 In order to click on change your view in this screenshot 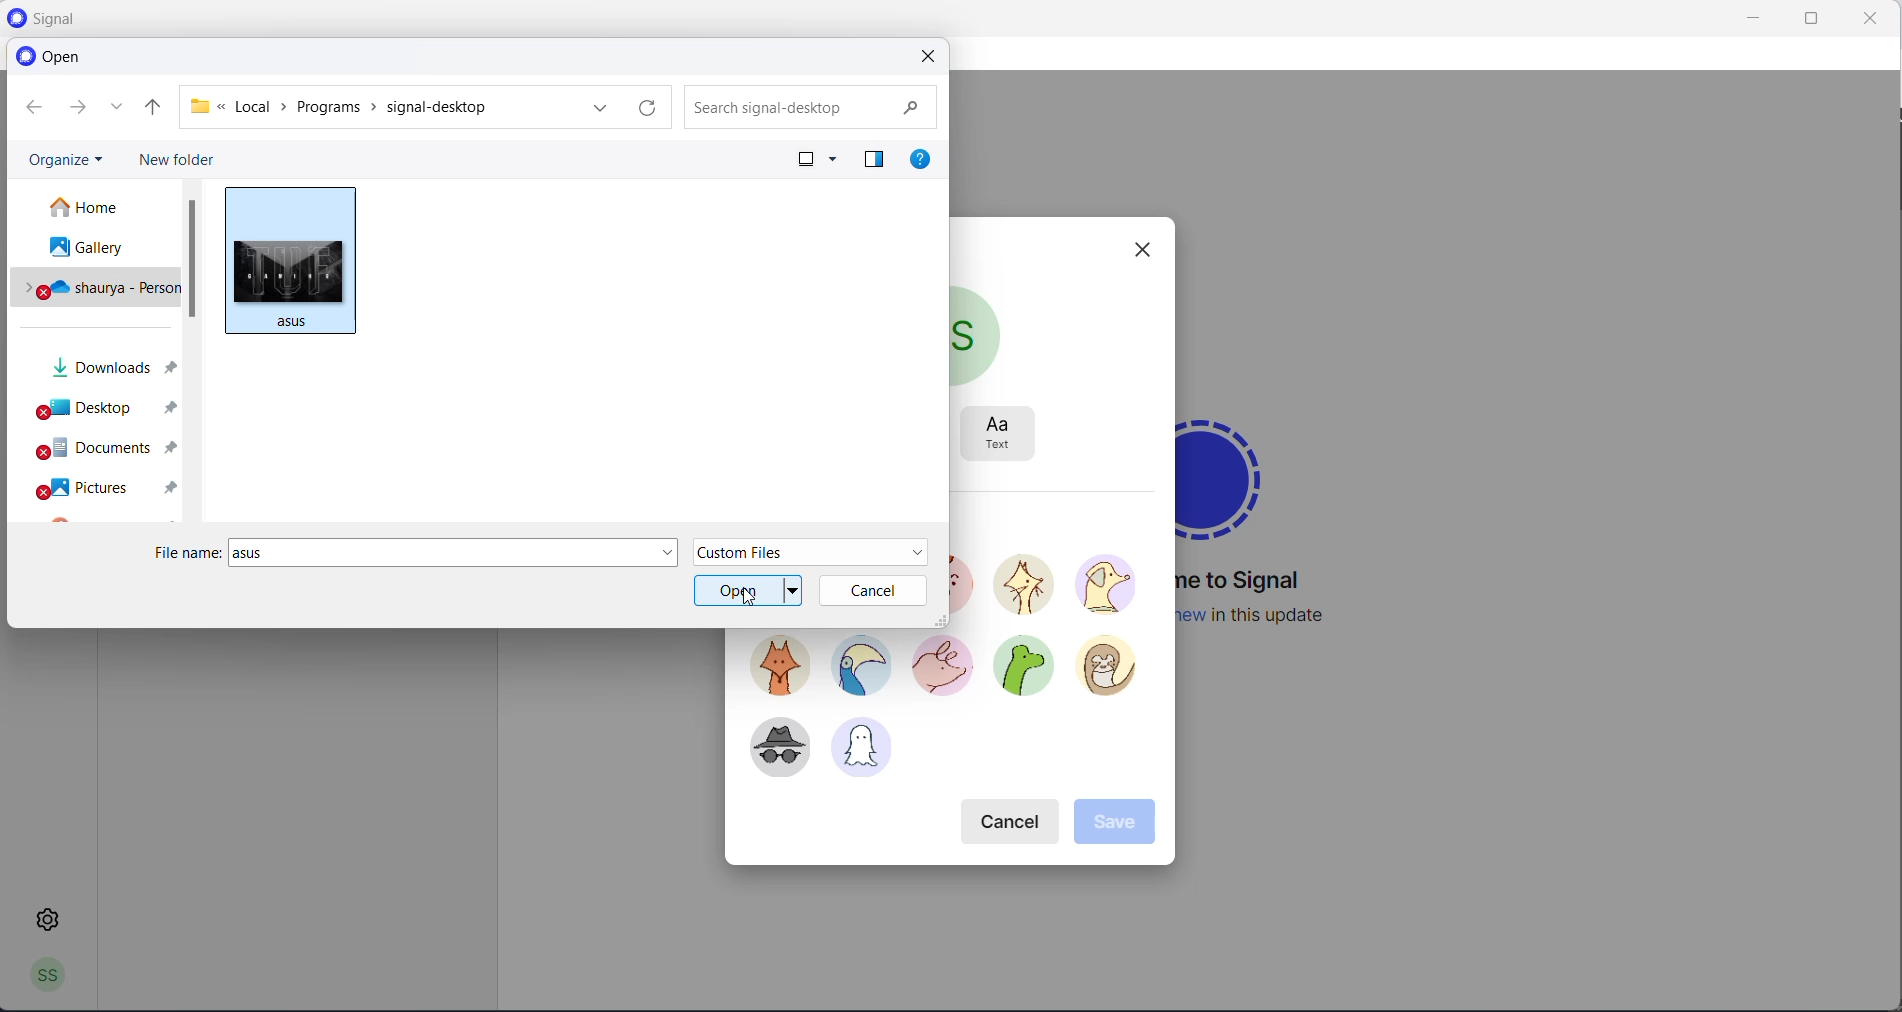, I will do `click(804, 159)`.